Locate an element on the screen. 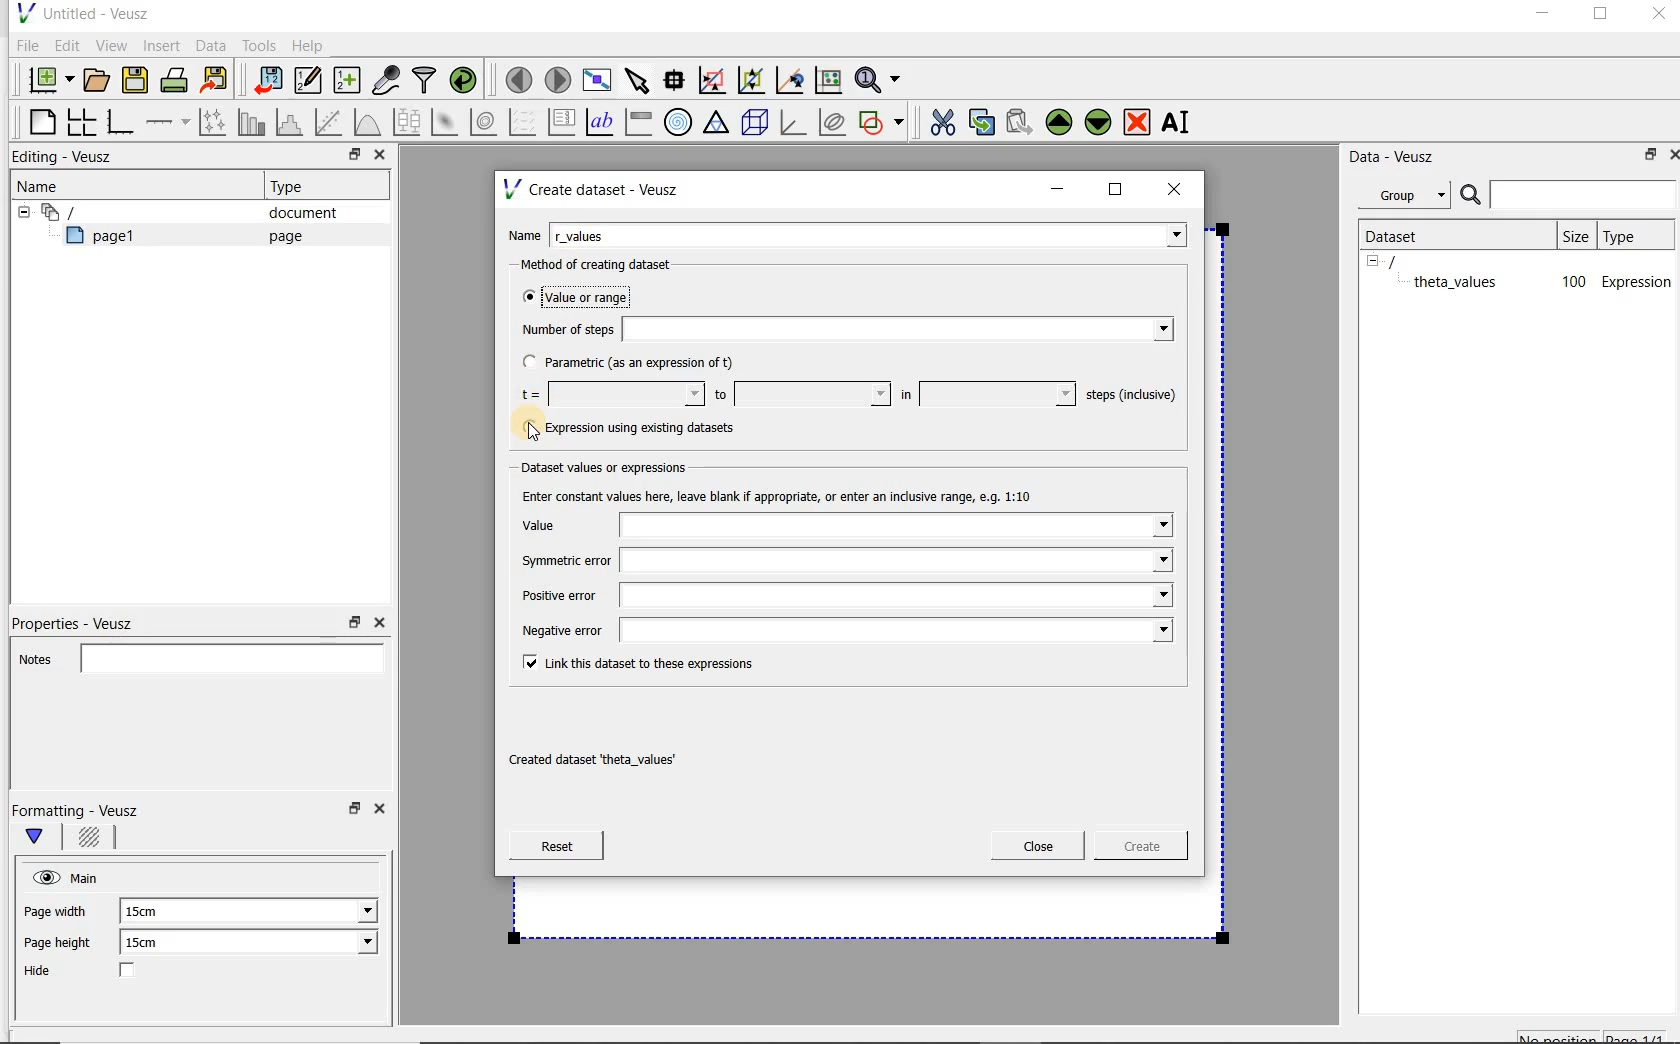 The height and width of the screenshot is (1044, 1680). capture remote data is located at coordinates (387, 83).